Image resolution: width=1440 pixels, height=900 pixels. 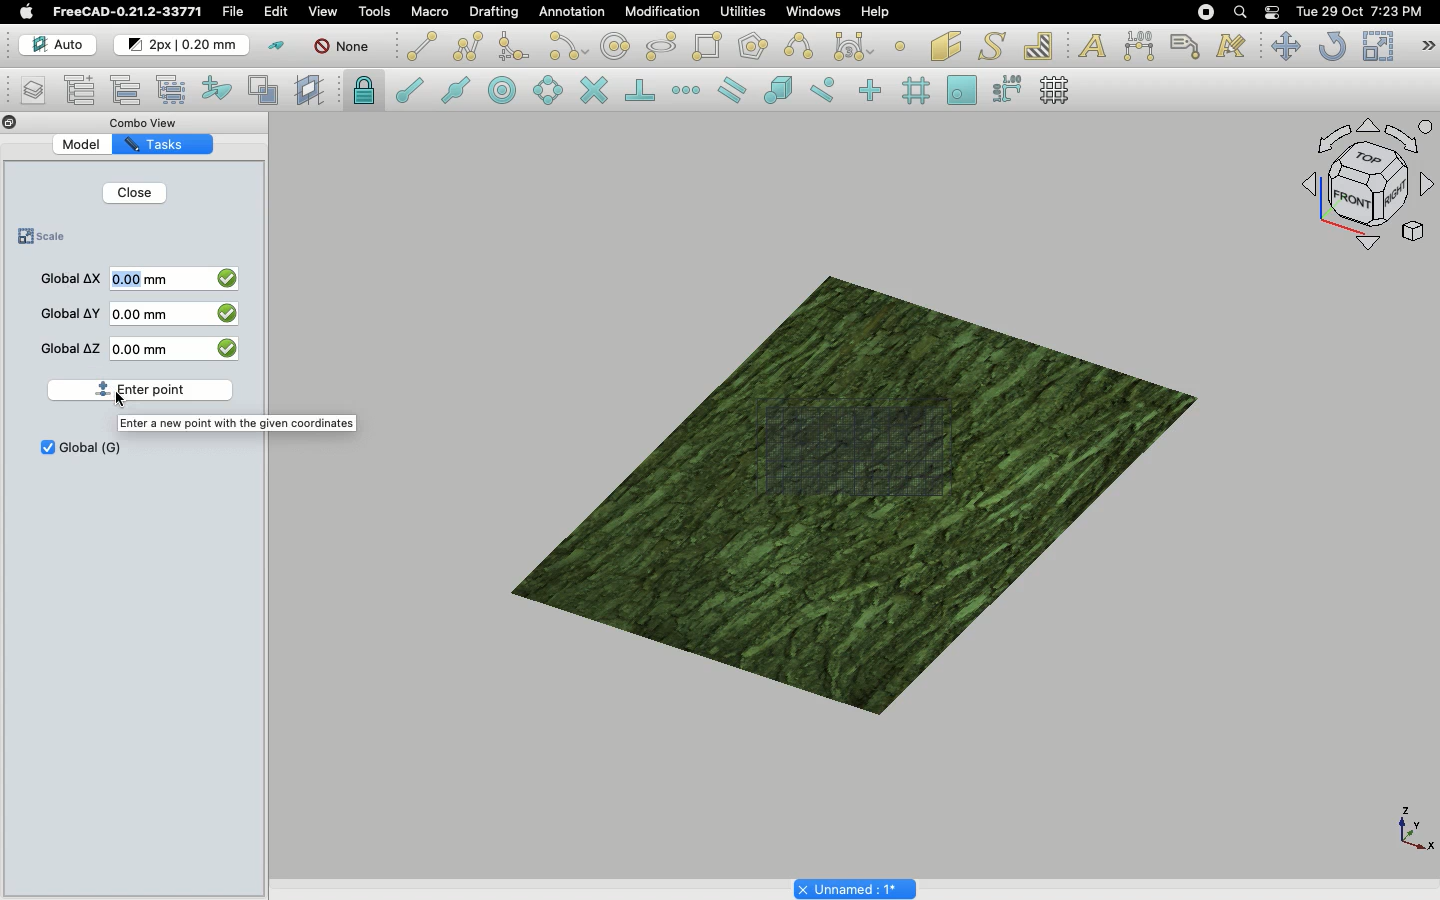 I want to click on 0 mm, so click(x=177, y=275).